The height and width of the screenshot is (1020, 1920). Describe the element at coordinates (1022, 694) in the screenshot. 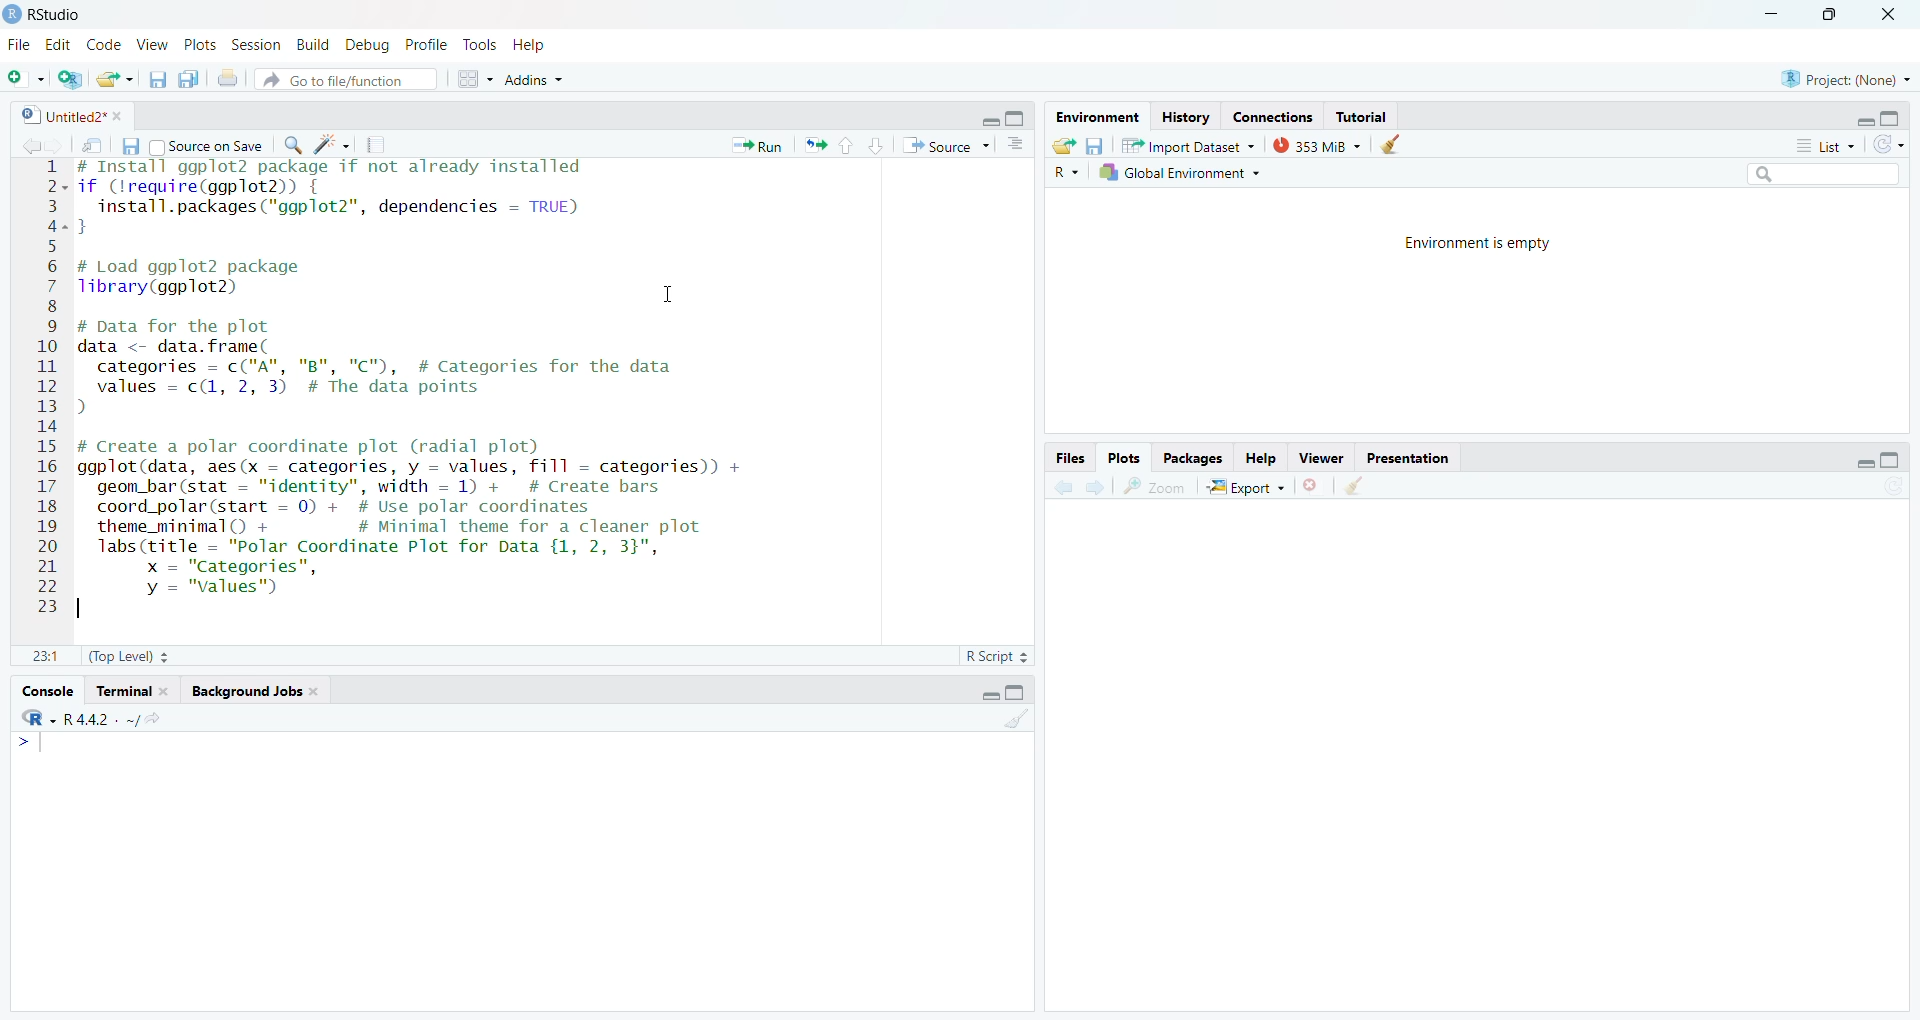

I see `hide console` at that location.